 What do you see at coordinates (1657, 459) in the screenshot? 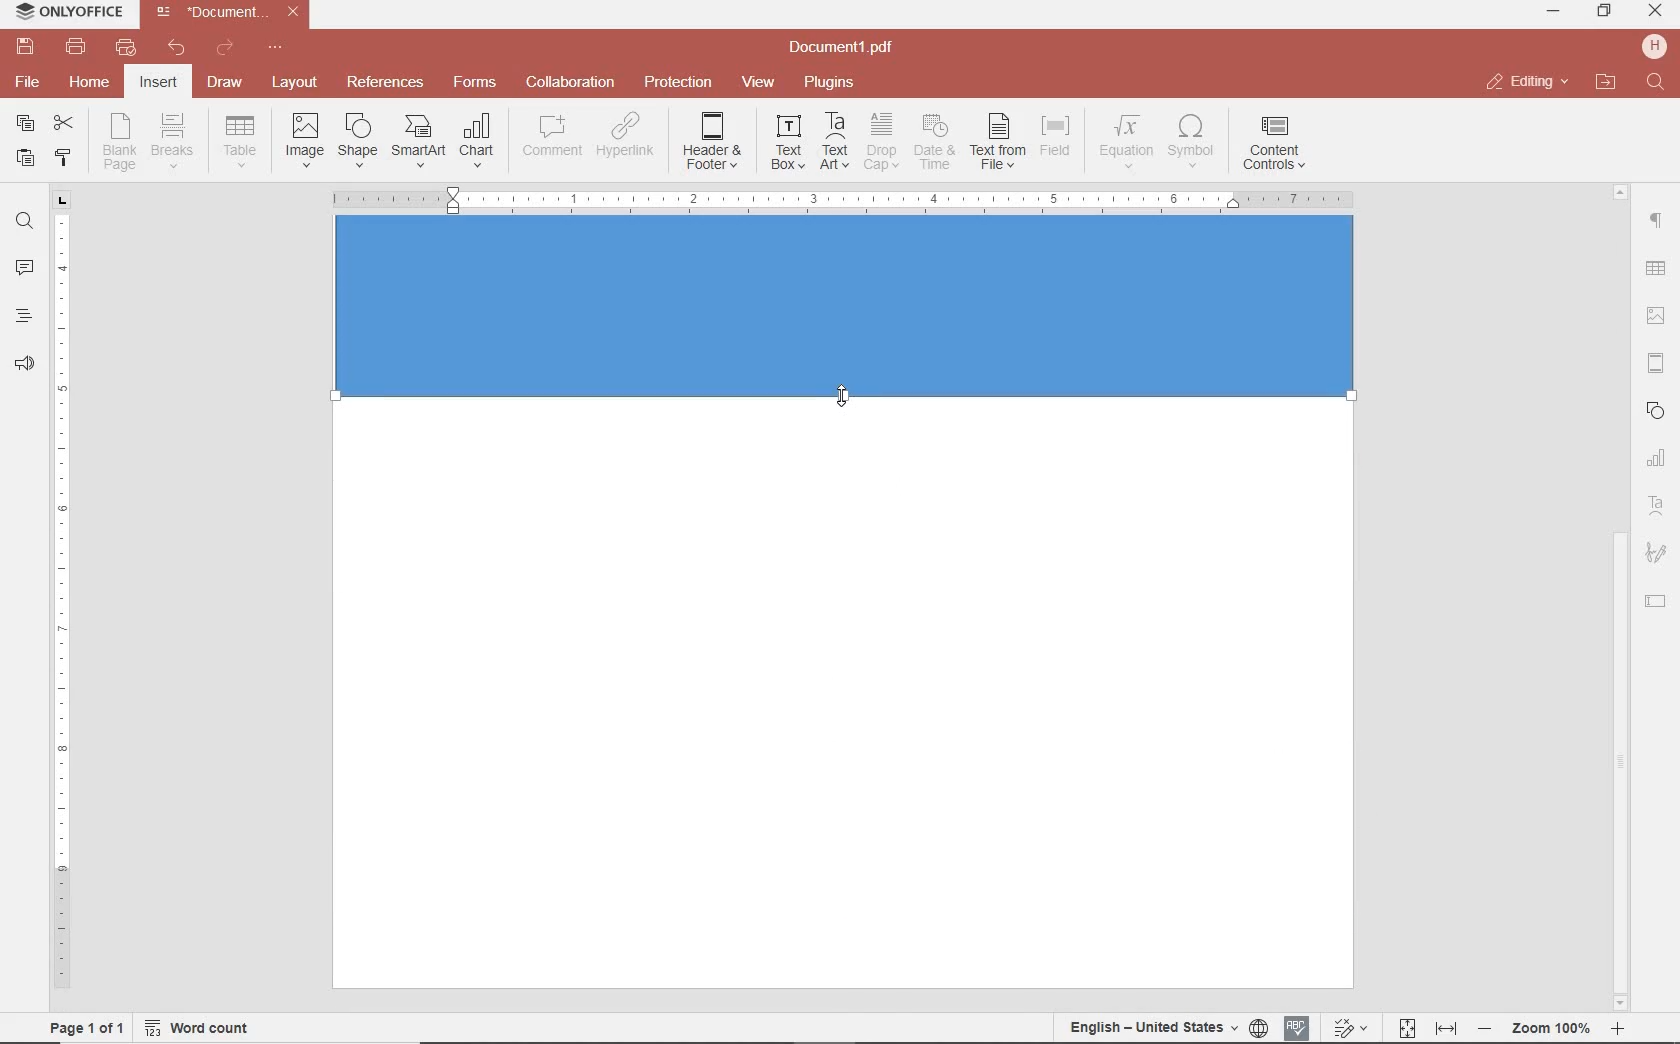
I see `CHART` at bounding box center [1657, 459].